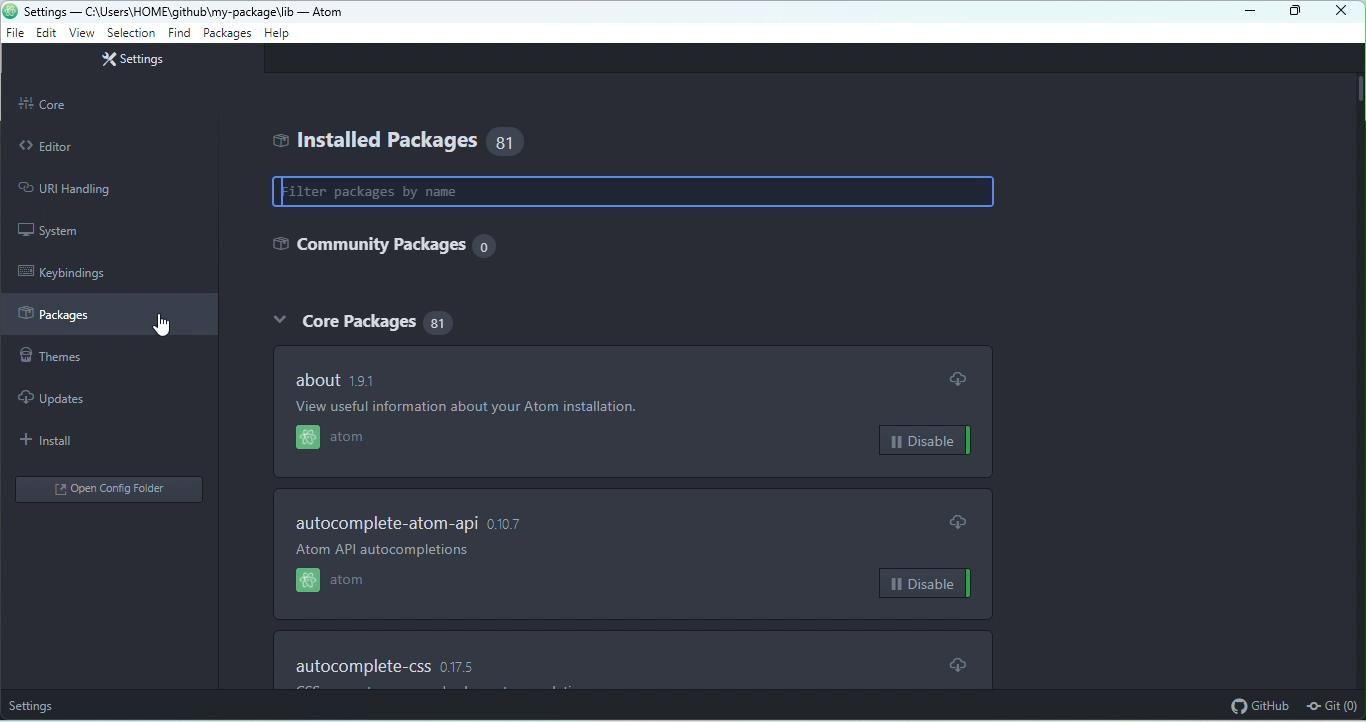 This screenshot has width=1366, height=722. I want to click on updates, so click(63, 396).